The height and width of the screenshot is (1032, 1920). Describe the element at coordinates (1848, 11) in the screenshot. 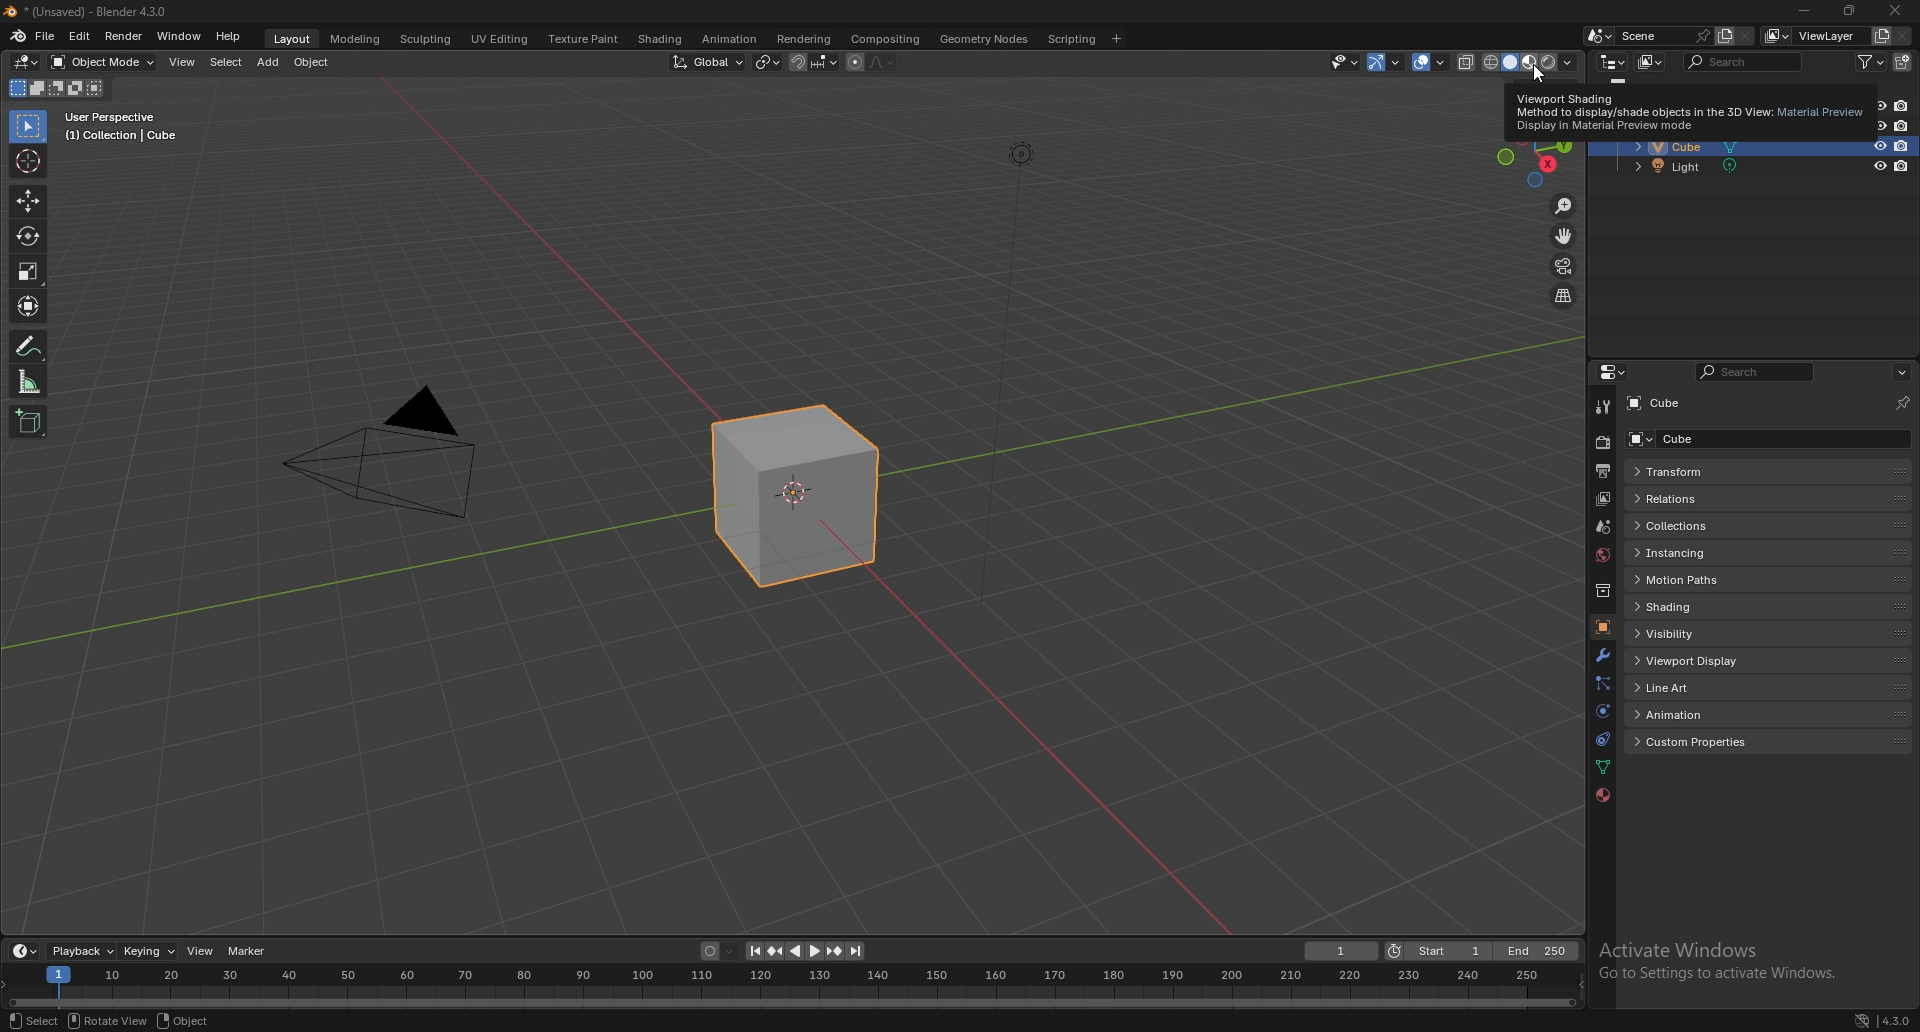

I see `resize` at that location.